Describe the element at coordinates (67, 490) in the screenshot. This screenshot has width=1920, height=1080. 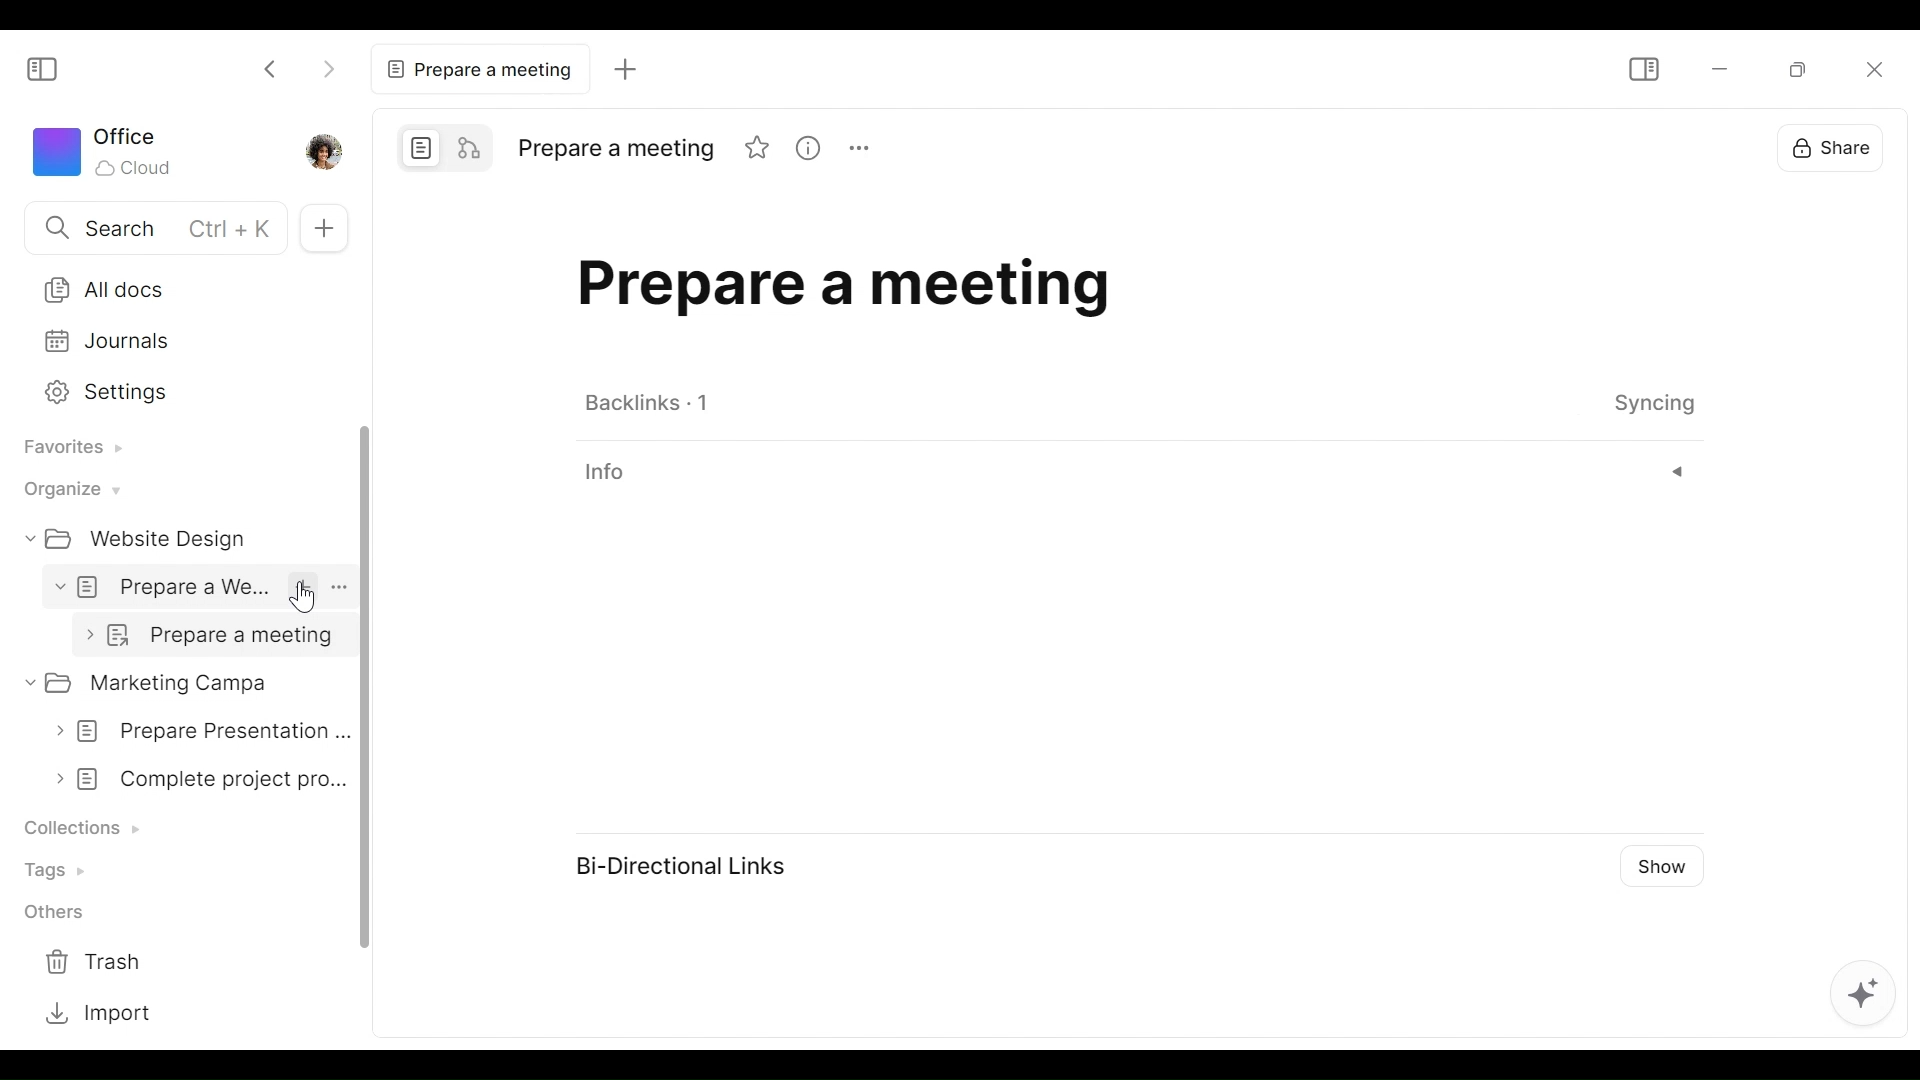
I see `Organize` at that location.